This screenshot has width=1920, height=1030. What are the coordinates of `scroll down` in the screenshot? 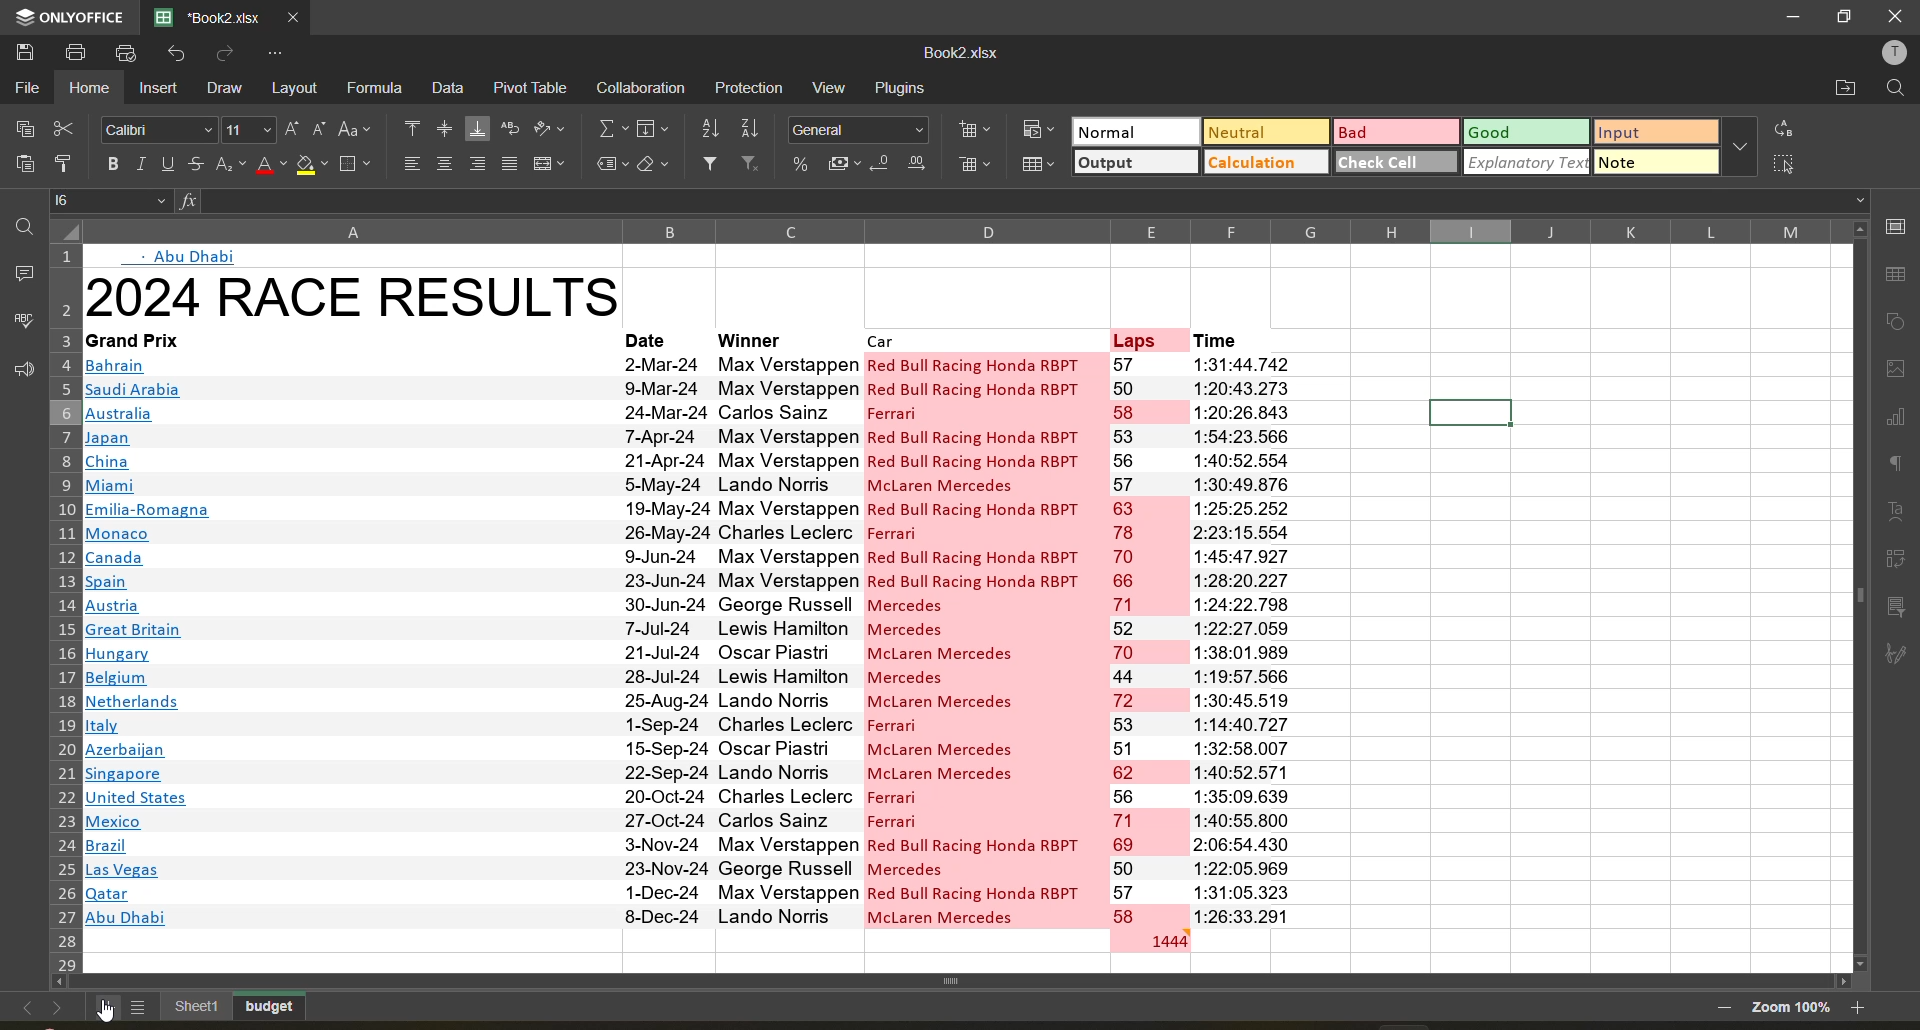 It's located at (1862, 964).